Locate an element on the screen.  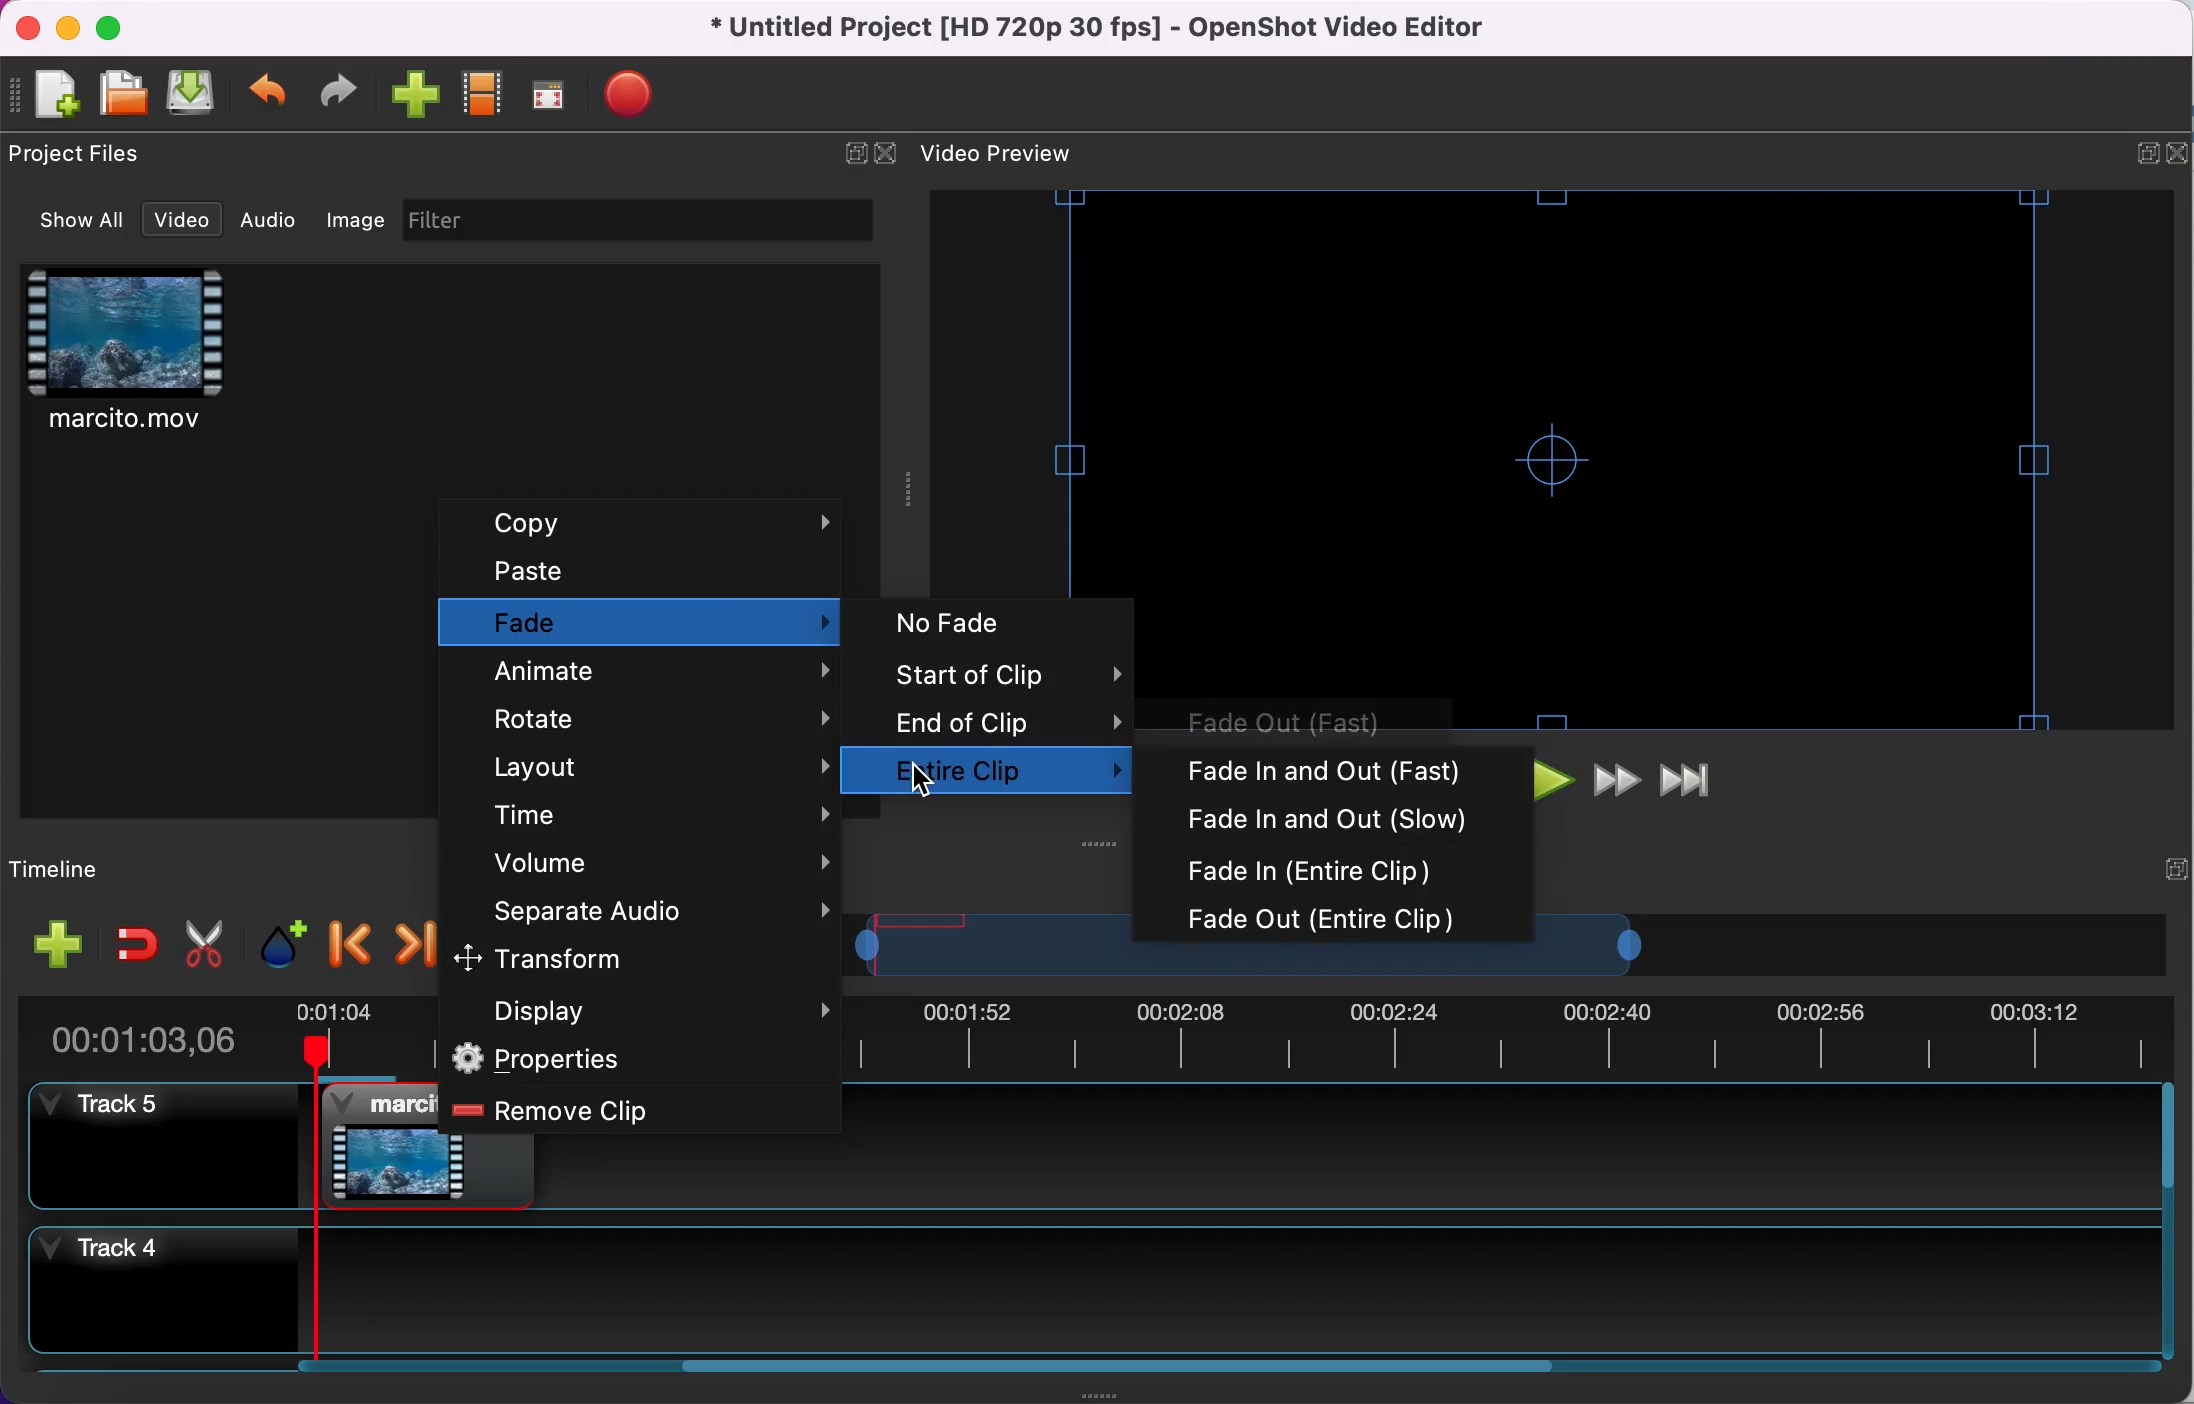
jump to end is located at coordinates (1695, 782).